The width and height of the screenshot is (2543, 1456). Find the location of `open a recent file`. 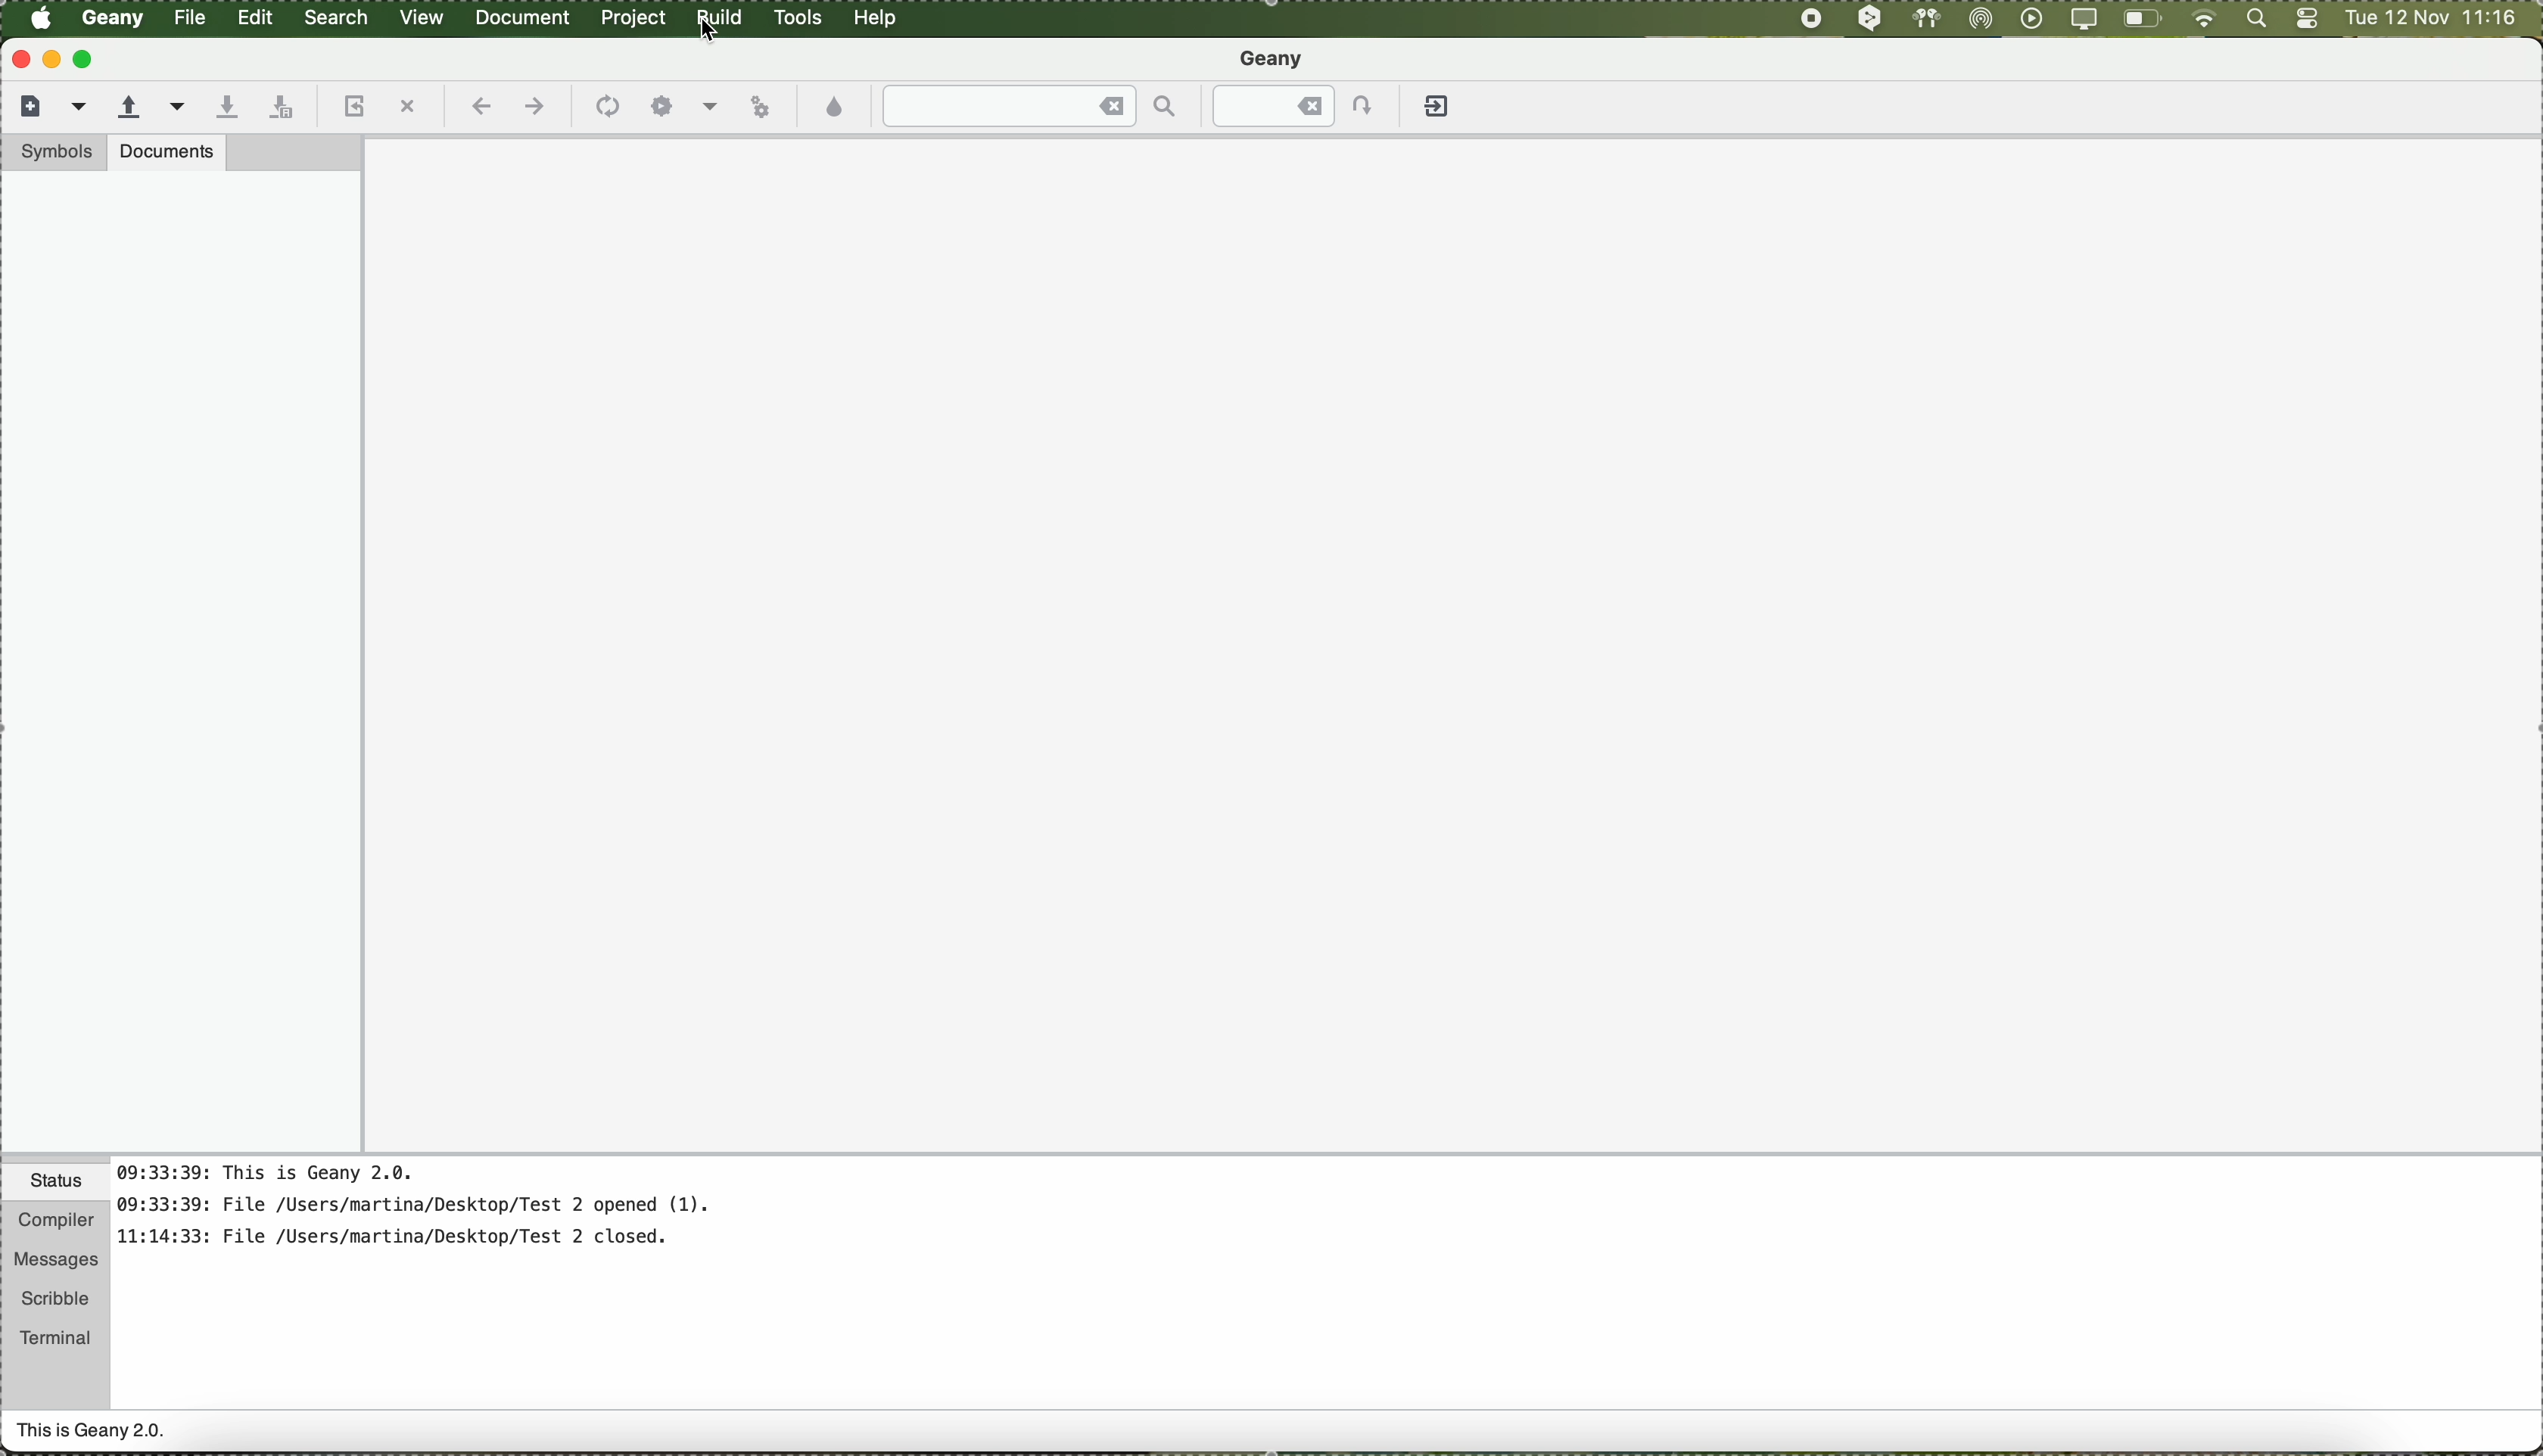

open a recent file is located at coordinates (179, 106).